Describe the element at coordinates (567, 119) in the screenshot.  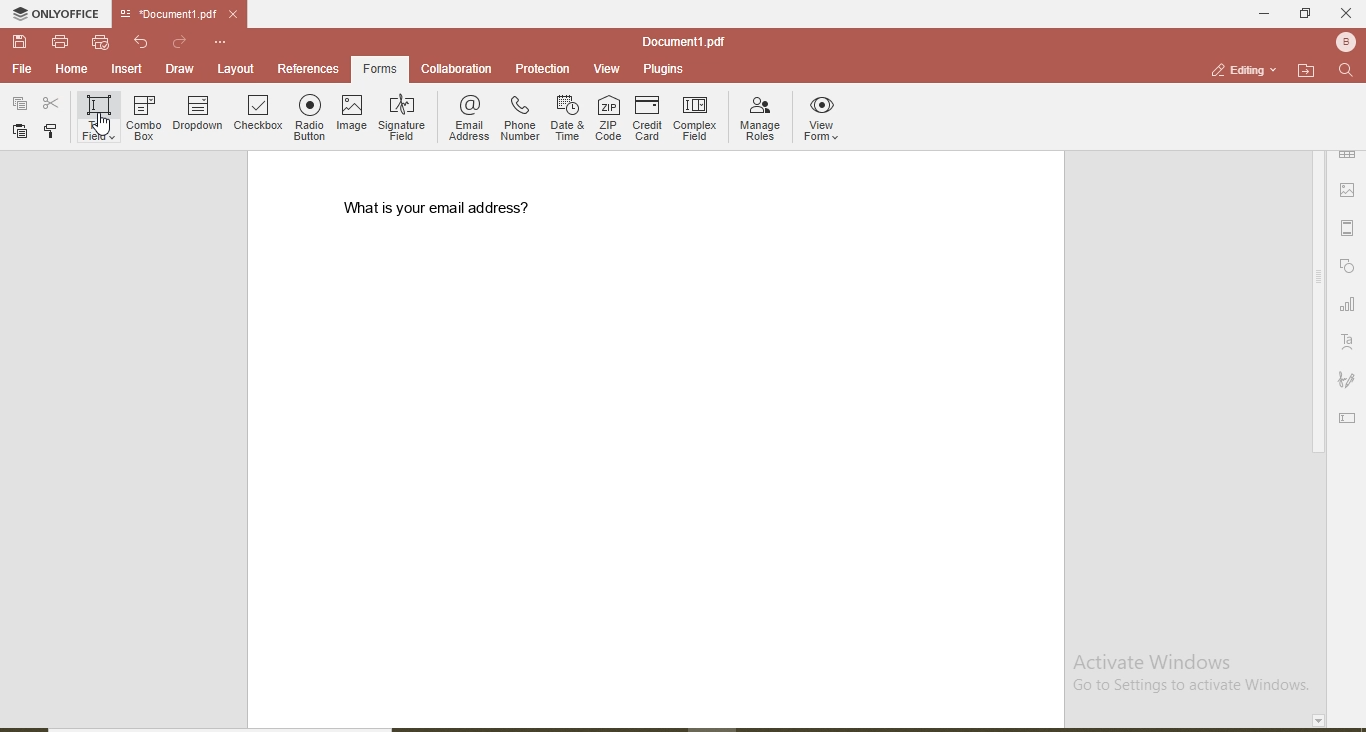
I see `date & time` at that location.